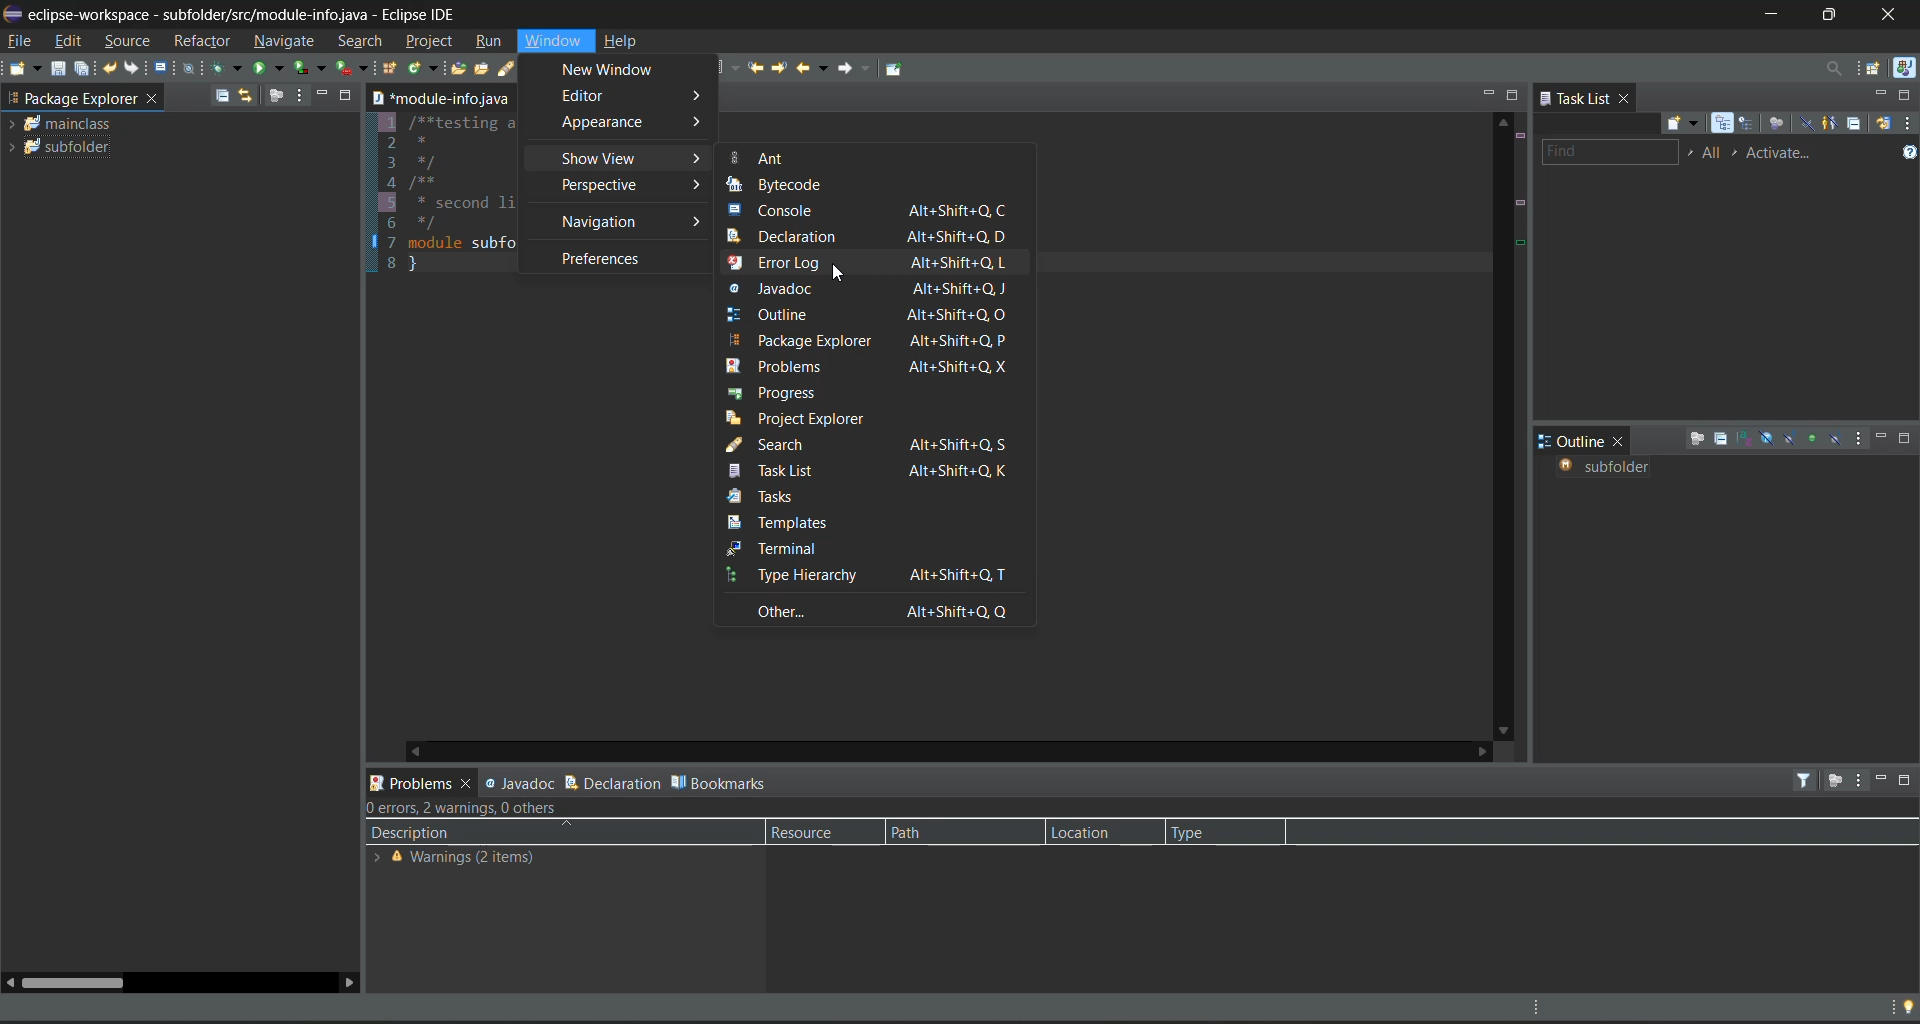  I want to click on help, so click(626, 39).